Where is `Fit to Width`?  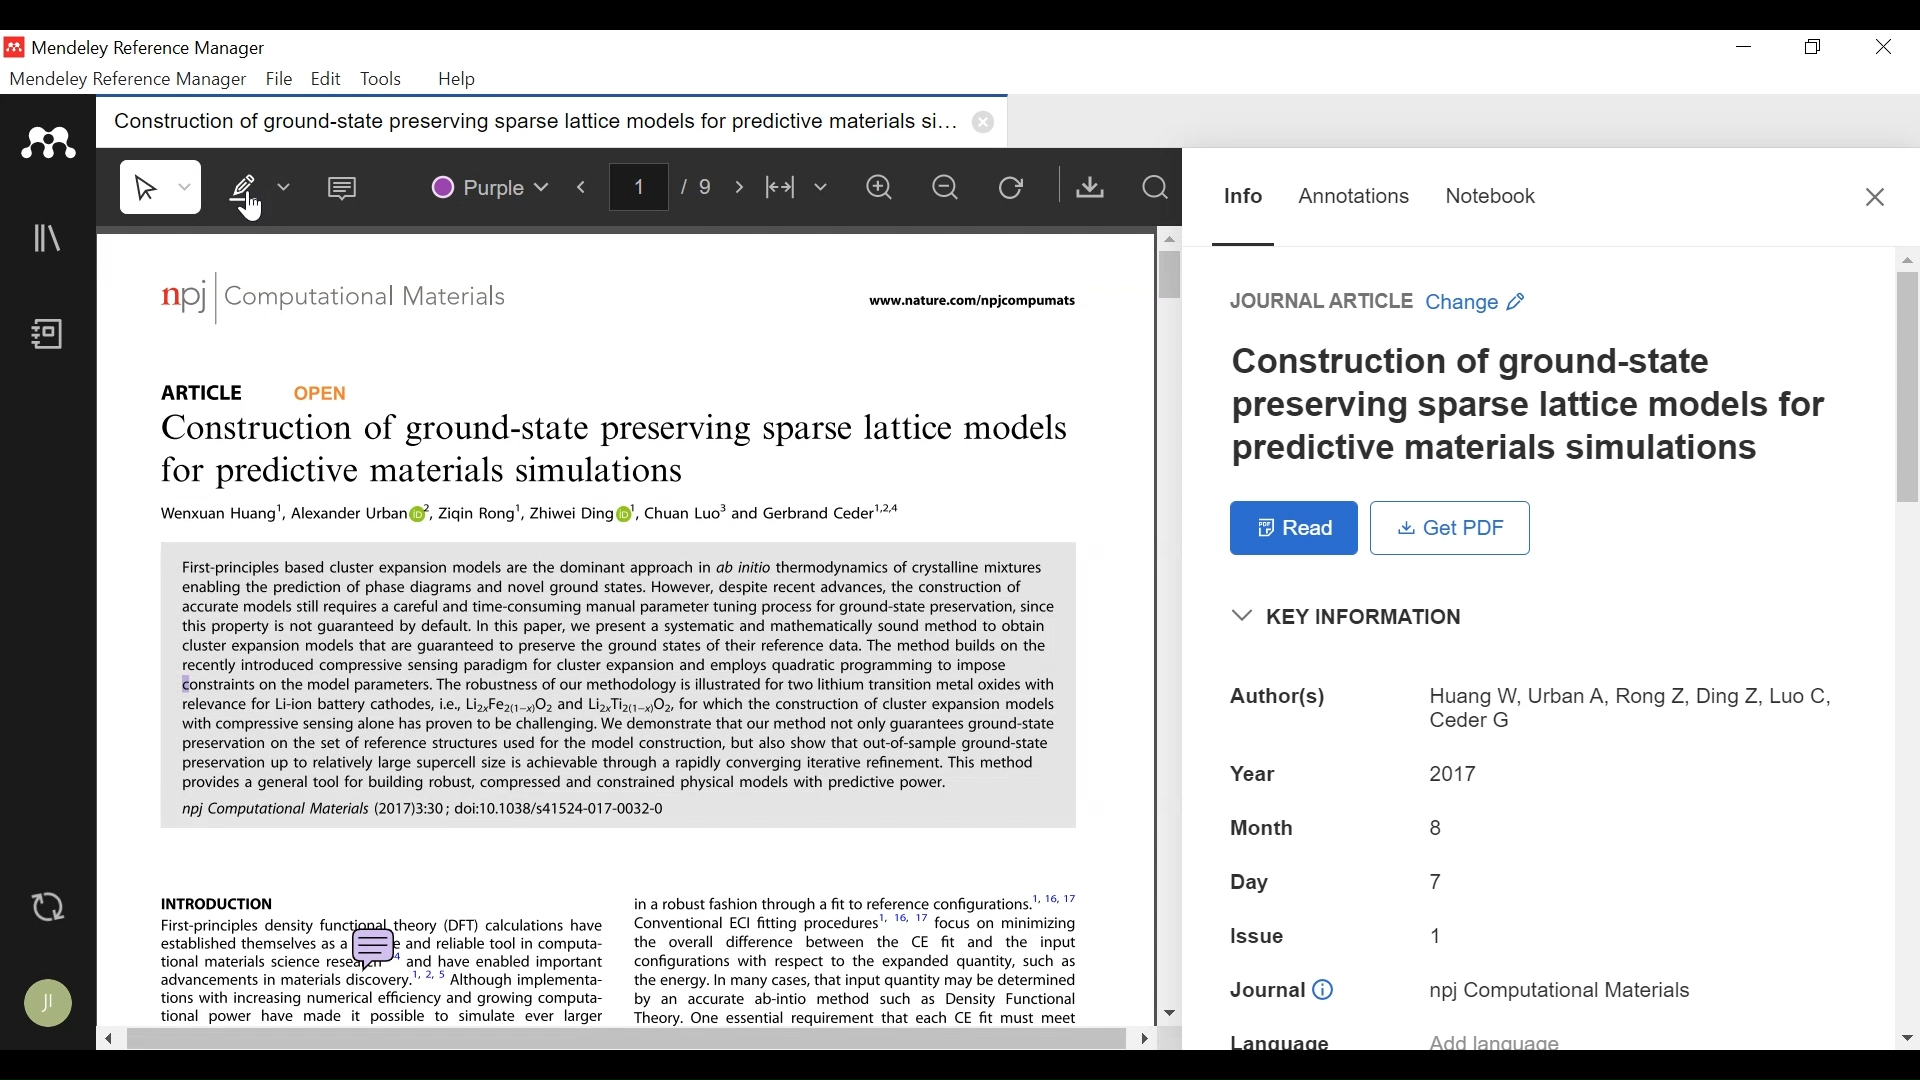 Fit to Width is located at coordinates (797, 188).